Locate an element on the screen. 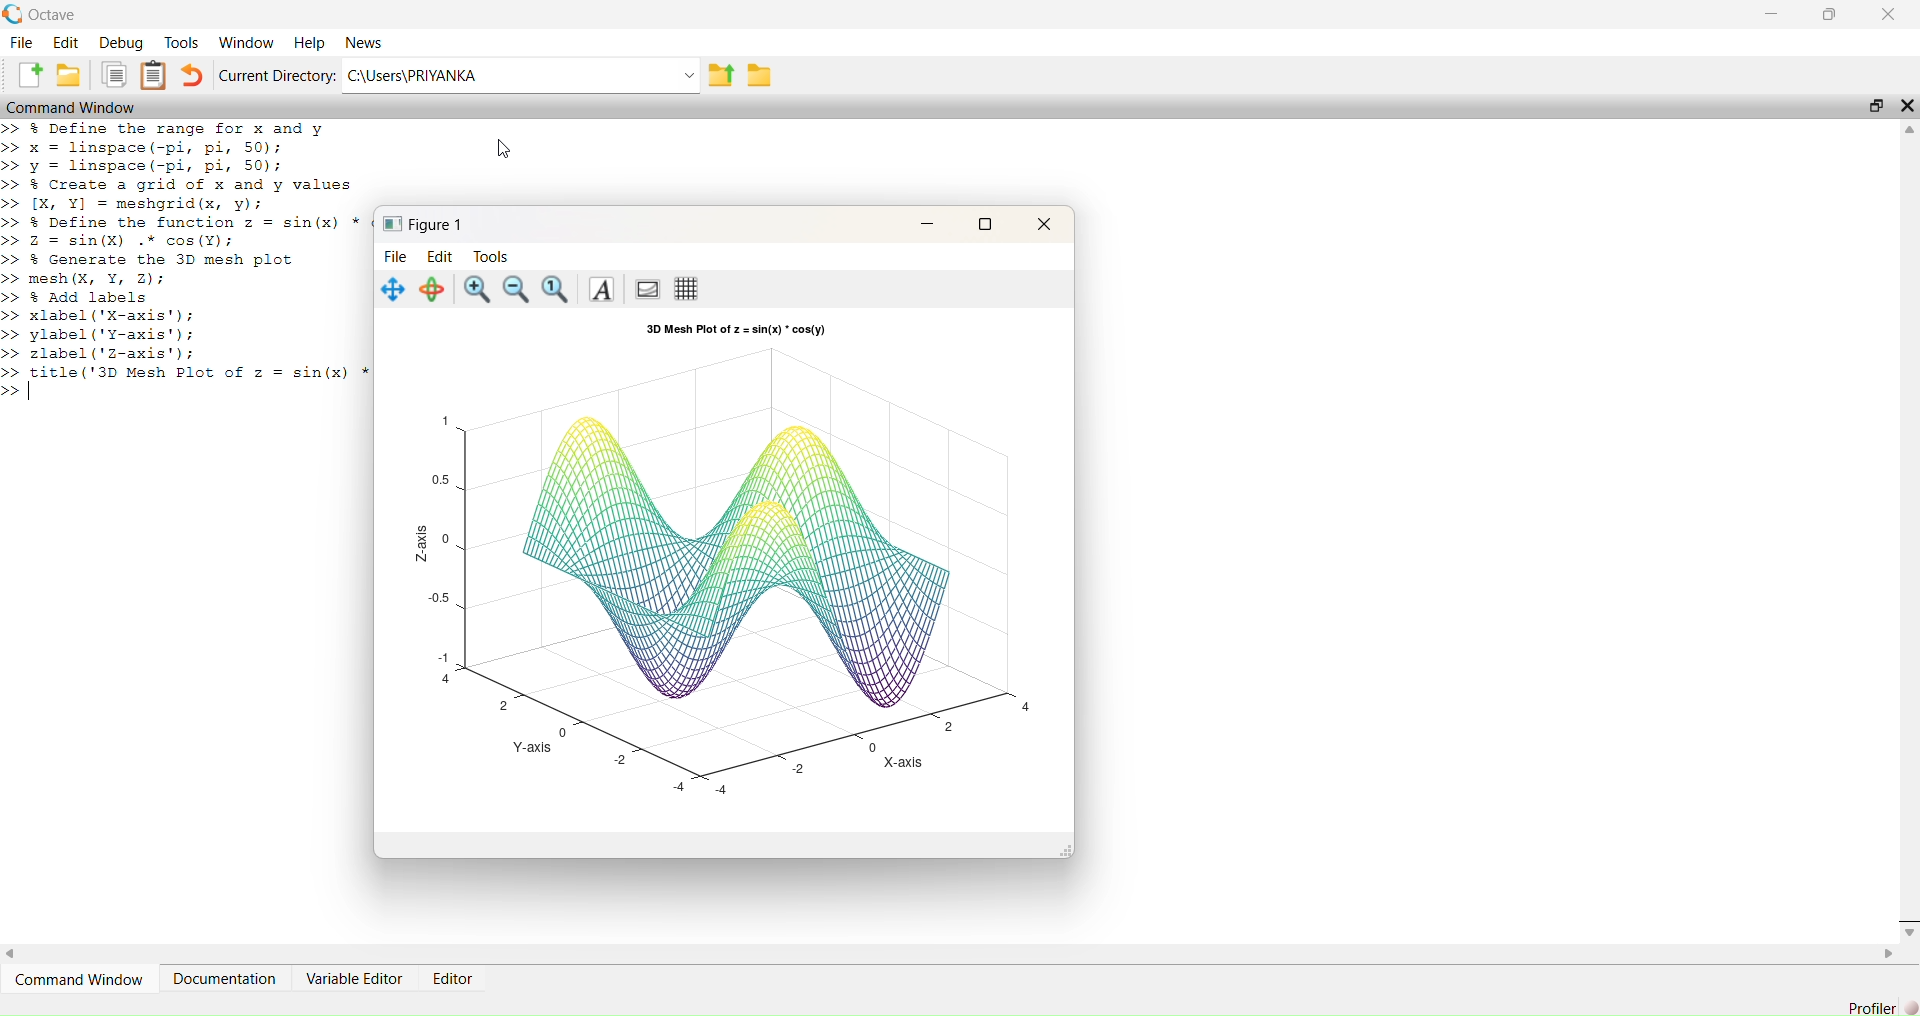 The height and width of the screenshot is (1016, 1920). Right is located at coordinates (1891, 954).